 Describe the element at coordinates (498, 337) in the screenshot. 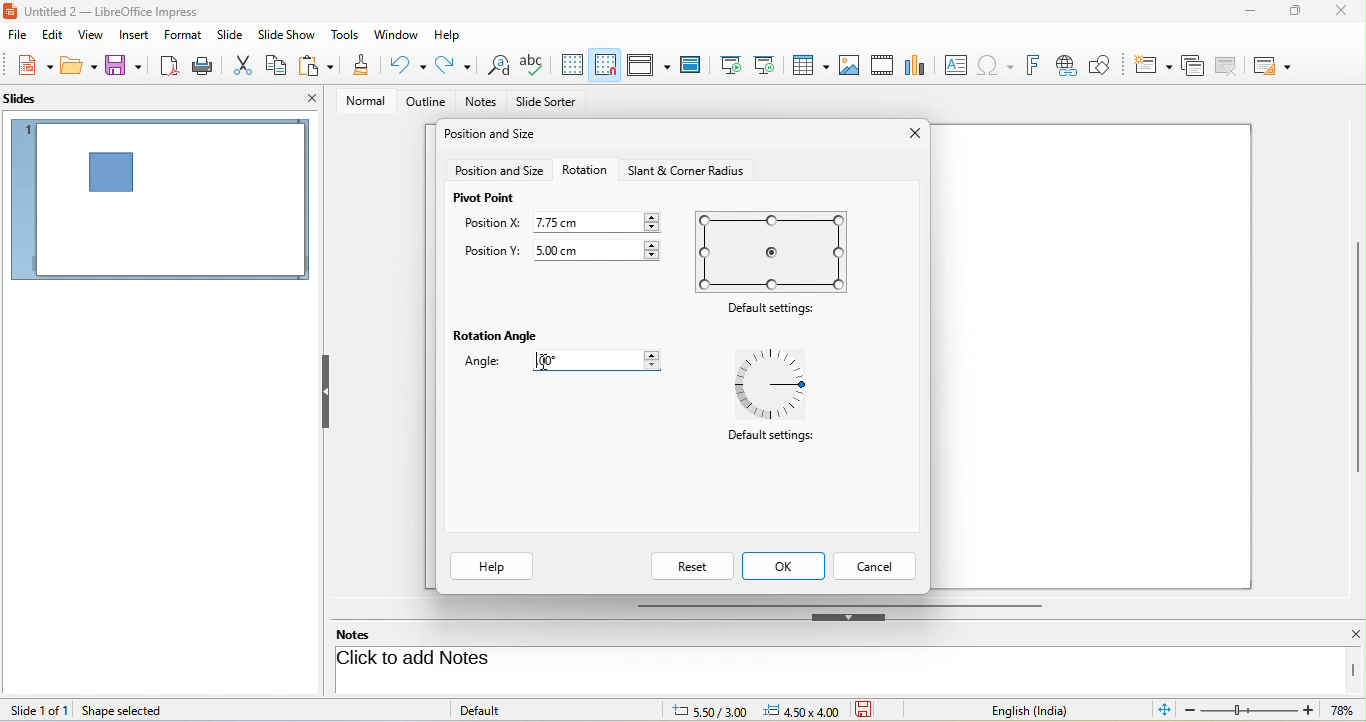

I see `rotation angle` at that location.